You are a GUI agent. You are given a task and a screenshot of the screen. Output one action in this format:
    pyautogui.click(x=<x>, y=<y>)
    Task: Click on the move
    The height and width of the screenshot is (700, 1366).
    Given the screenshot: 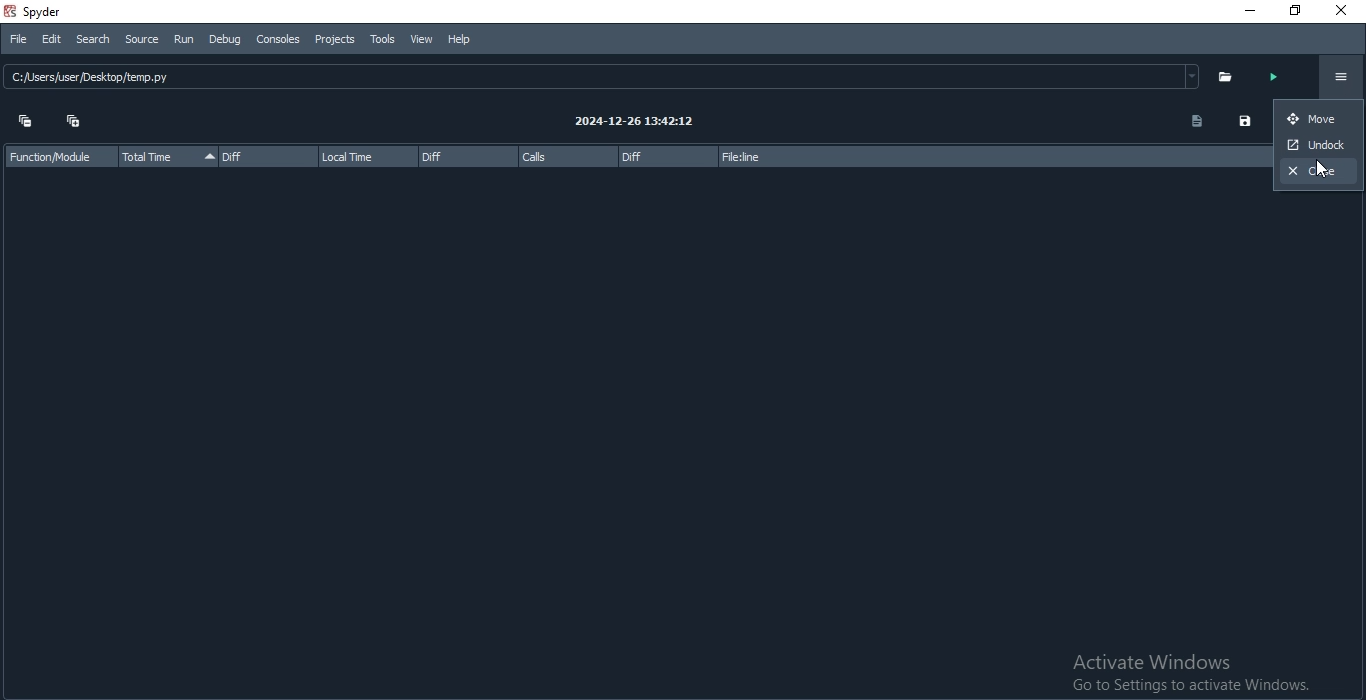 What is the action you would take?
    pyautogui.click(x=1321, y=118)
    